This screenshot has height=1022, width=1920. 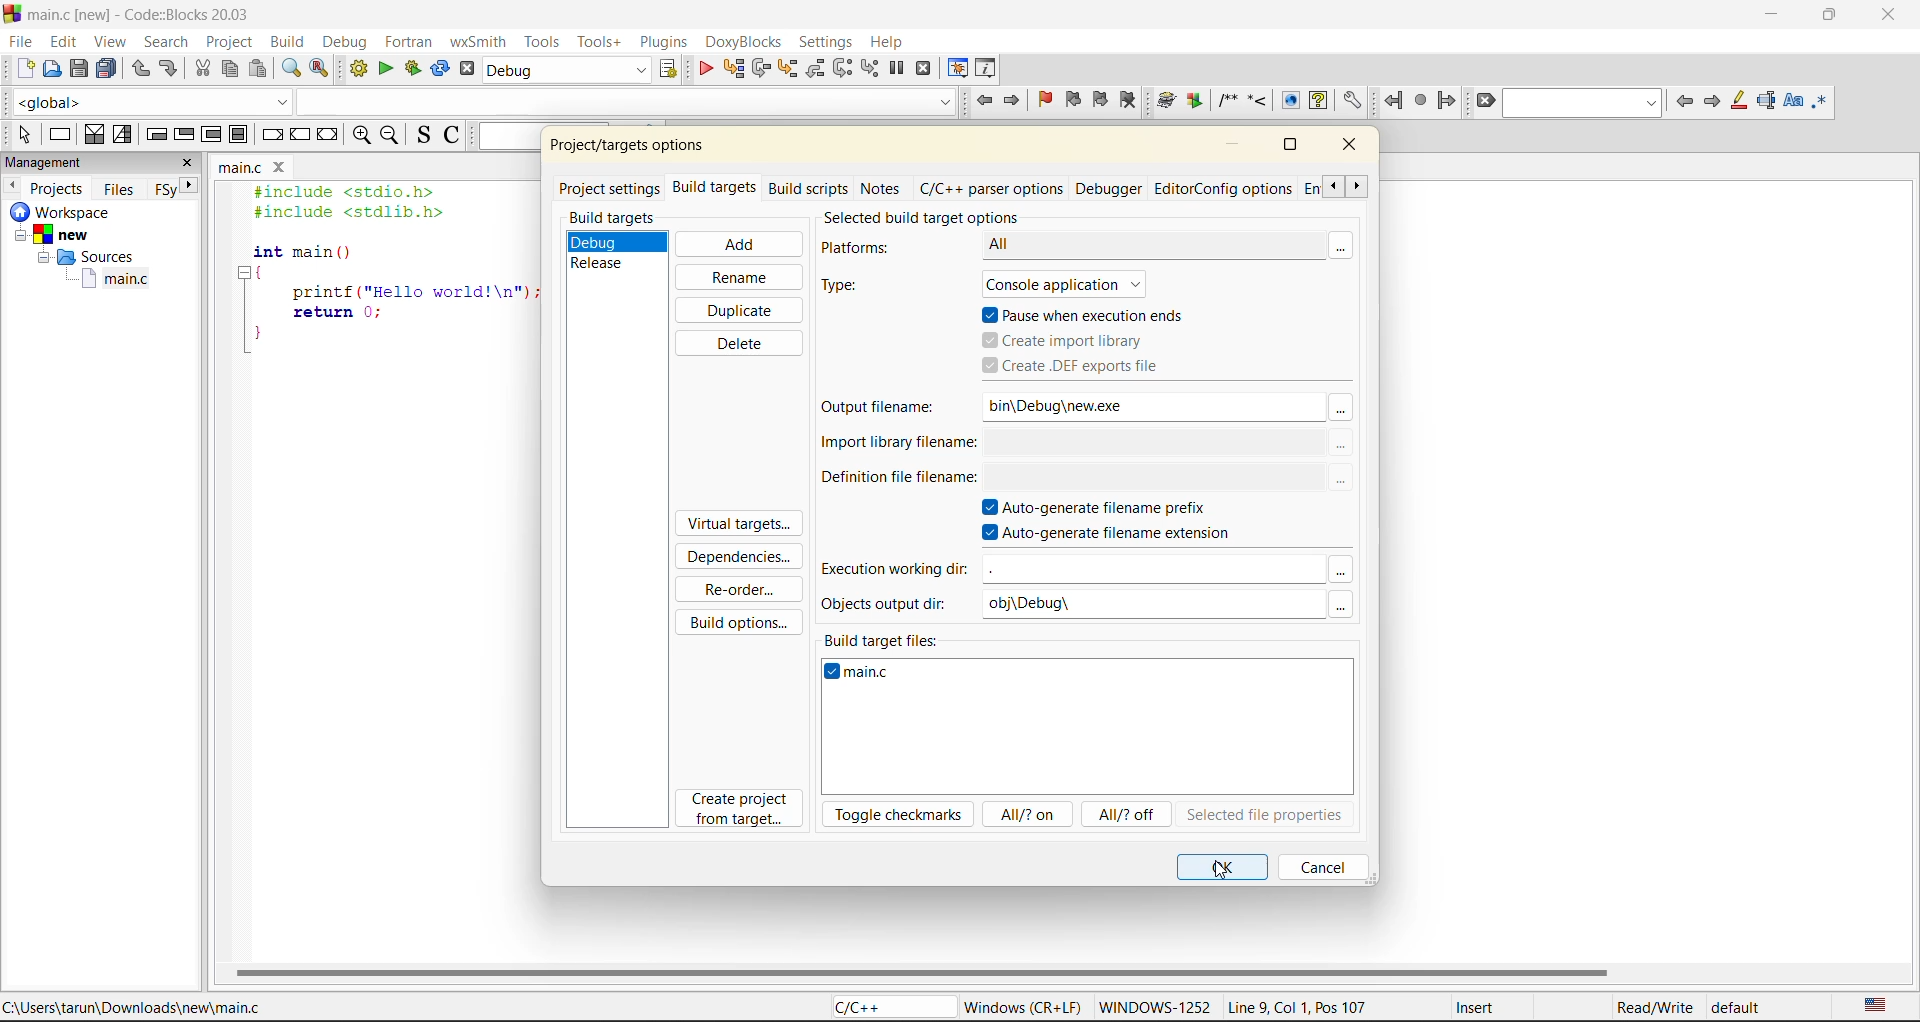 I want to click on tools+, so click(x=598, y=41).